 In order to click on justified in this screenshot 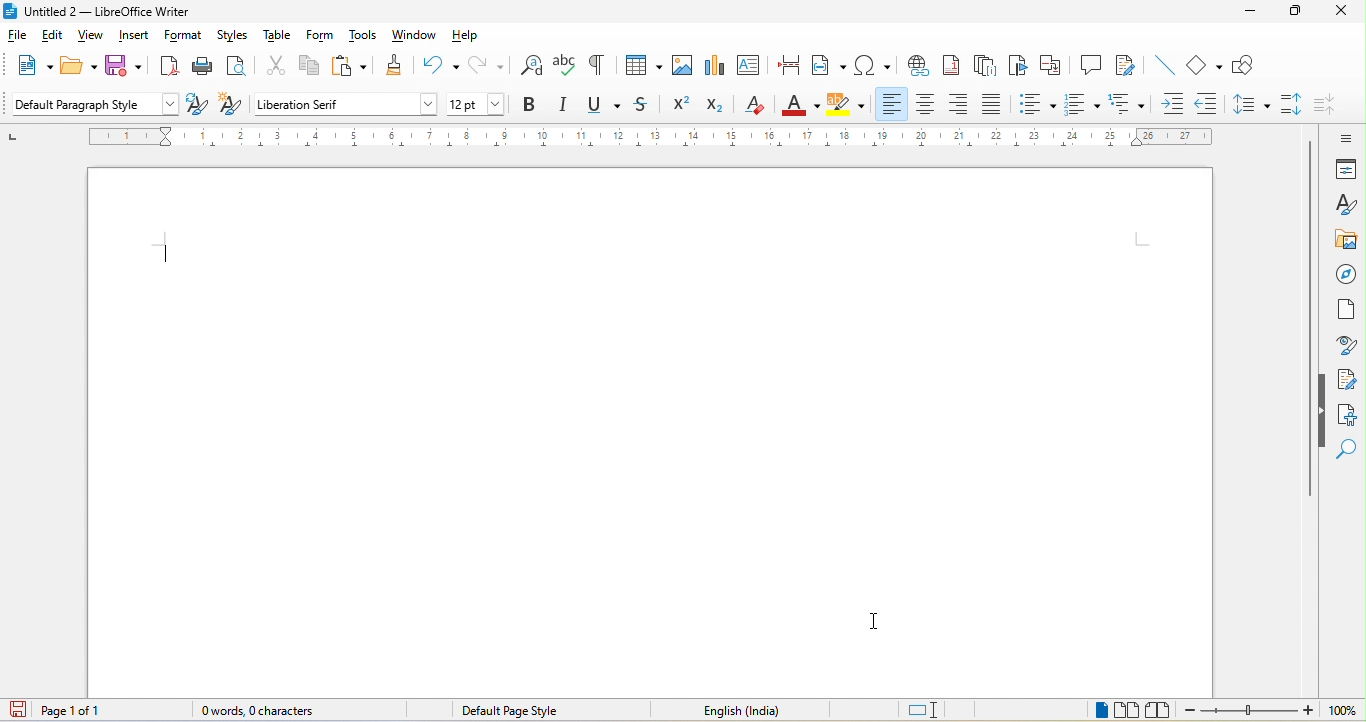, I will do `click(994, 103)`.